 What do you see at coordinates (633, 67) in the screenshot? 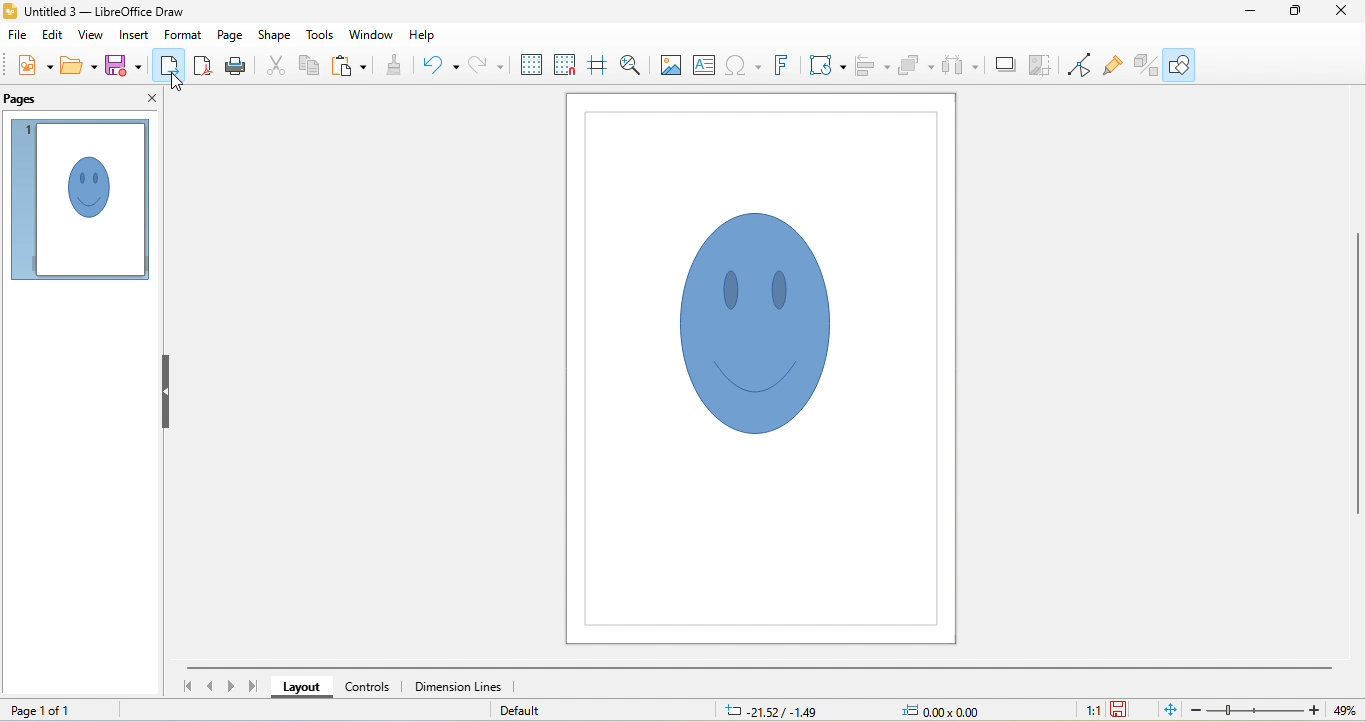
I see `zoom and pan` at bounding box center [633, 67].